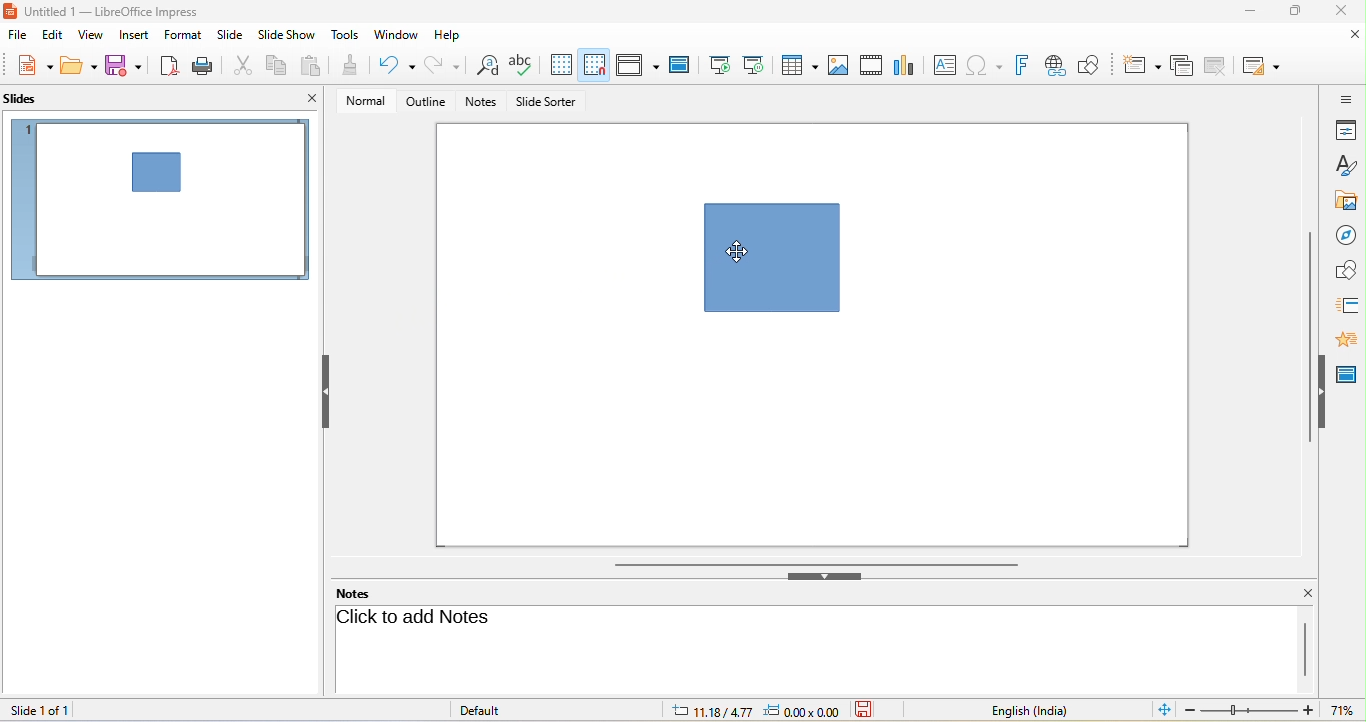  Describe the element at coordinates (1345, 130) in the screenshot. I see `properties` at that location.